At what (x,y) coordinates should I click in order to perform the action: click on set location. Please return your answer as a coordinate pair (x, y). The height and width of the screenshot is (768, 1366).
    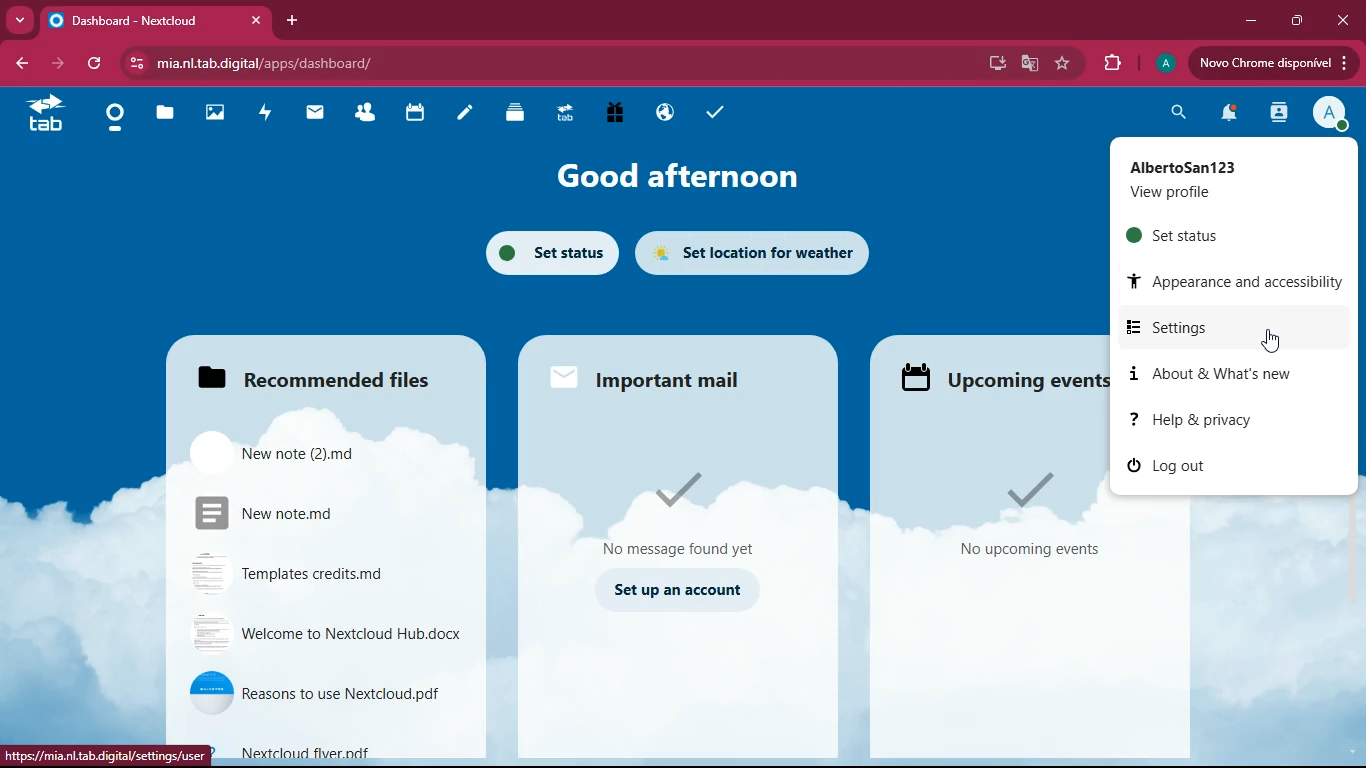
    Looking at the image, I should click on (764, 252).